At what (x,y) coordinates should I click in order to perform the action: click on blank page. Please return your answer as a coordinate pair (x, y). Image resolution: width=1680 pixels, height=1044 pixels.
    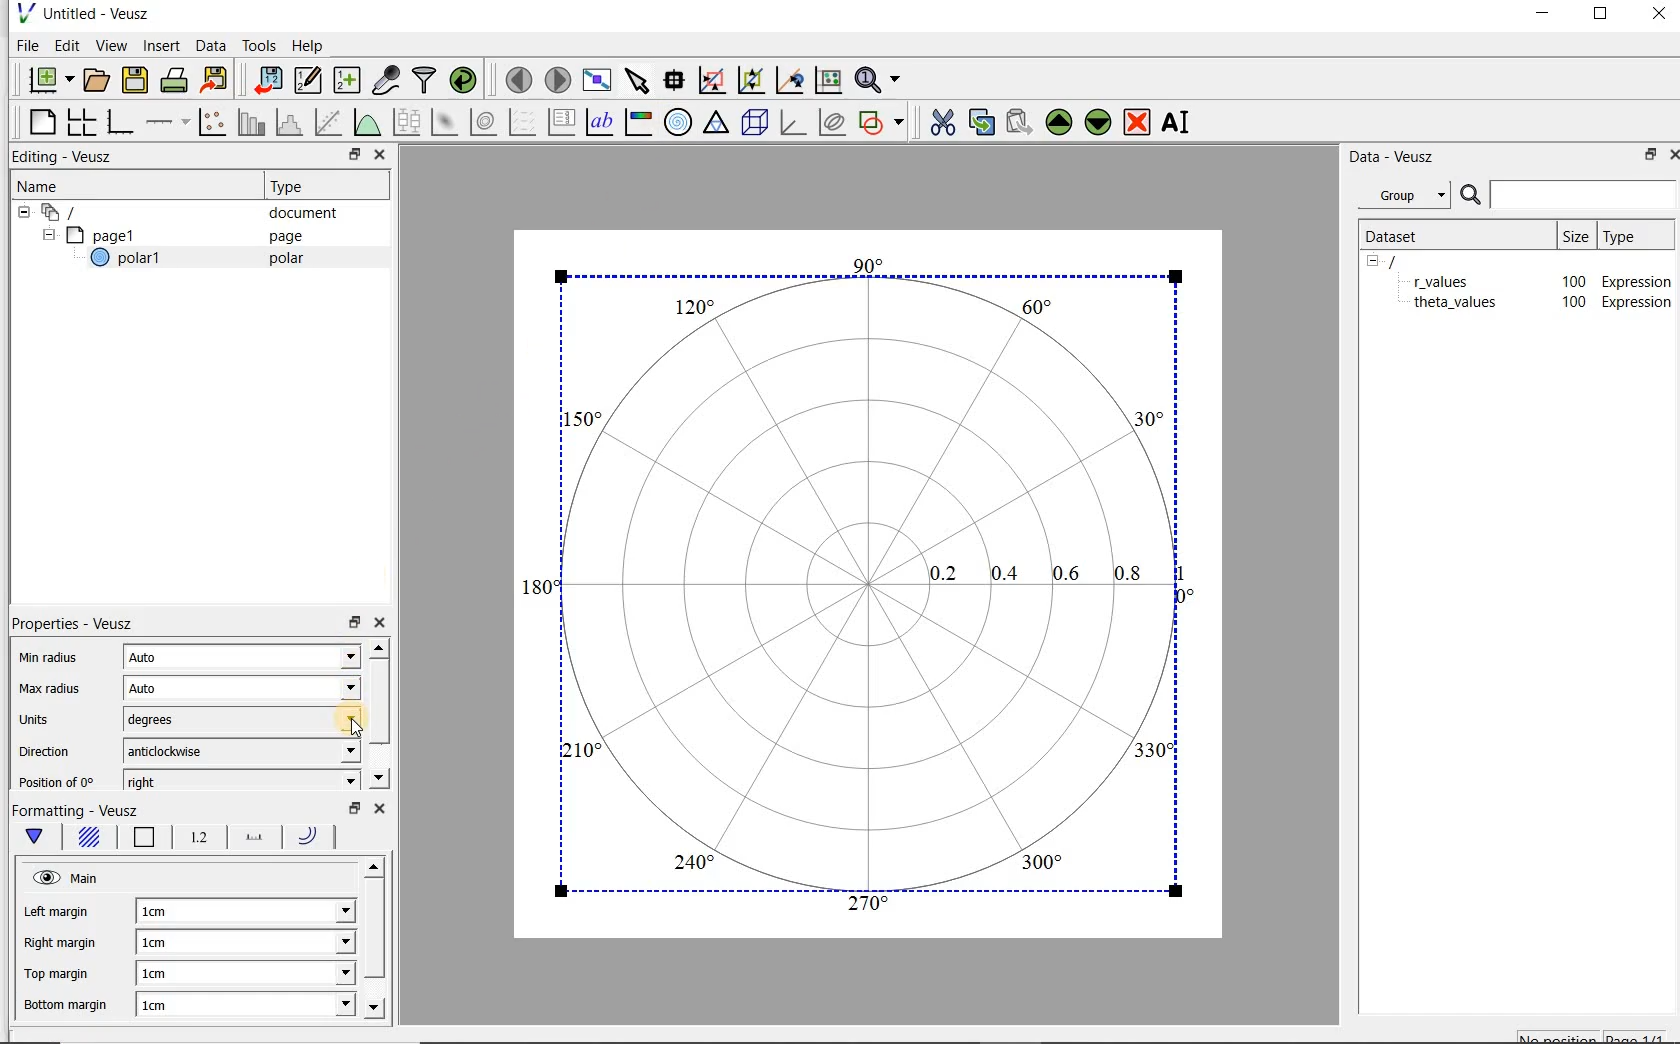
    Looking at the image, I should click on (39, 119).